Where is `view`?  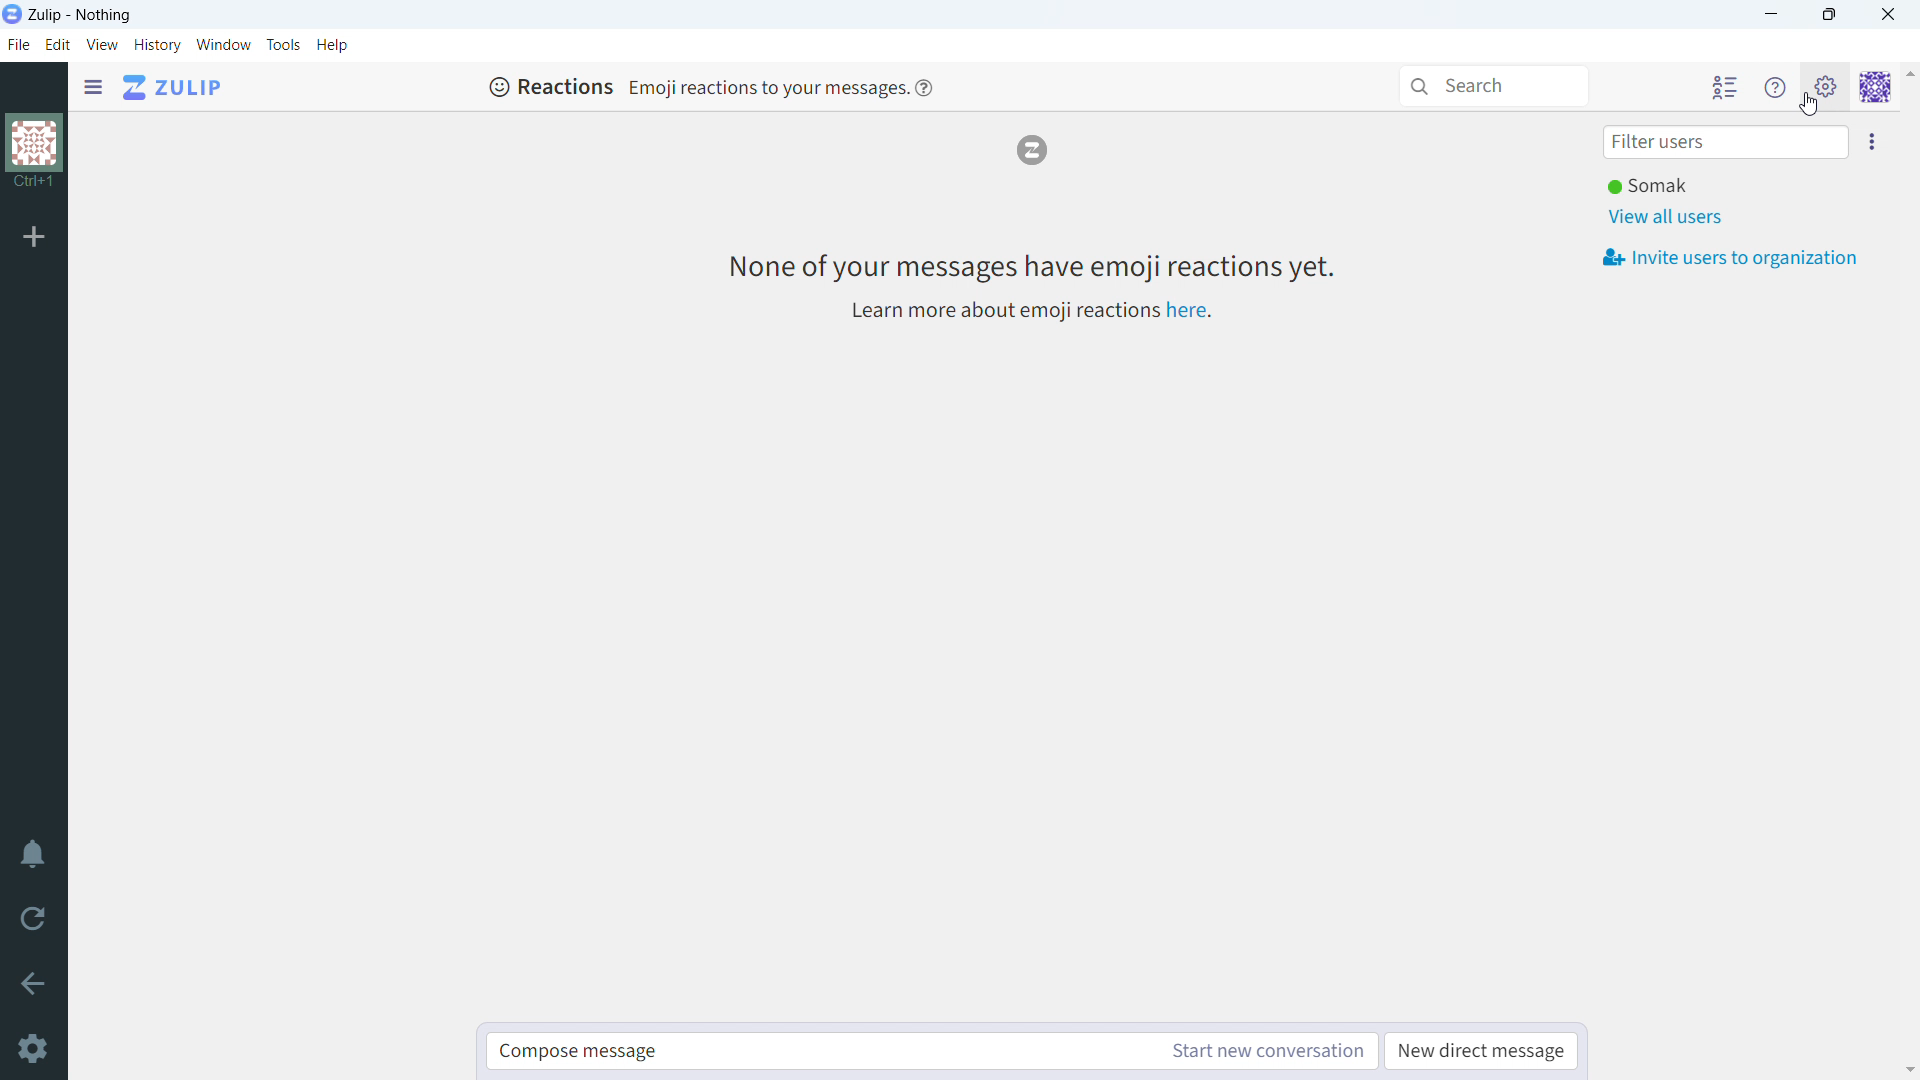
view is located at coordinates (103, 45).